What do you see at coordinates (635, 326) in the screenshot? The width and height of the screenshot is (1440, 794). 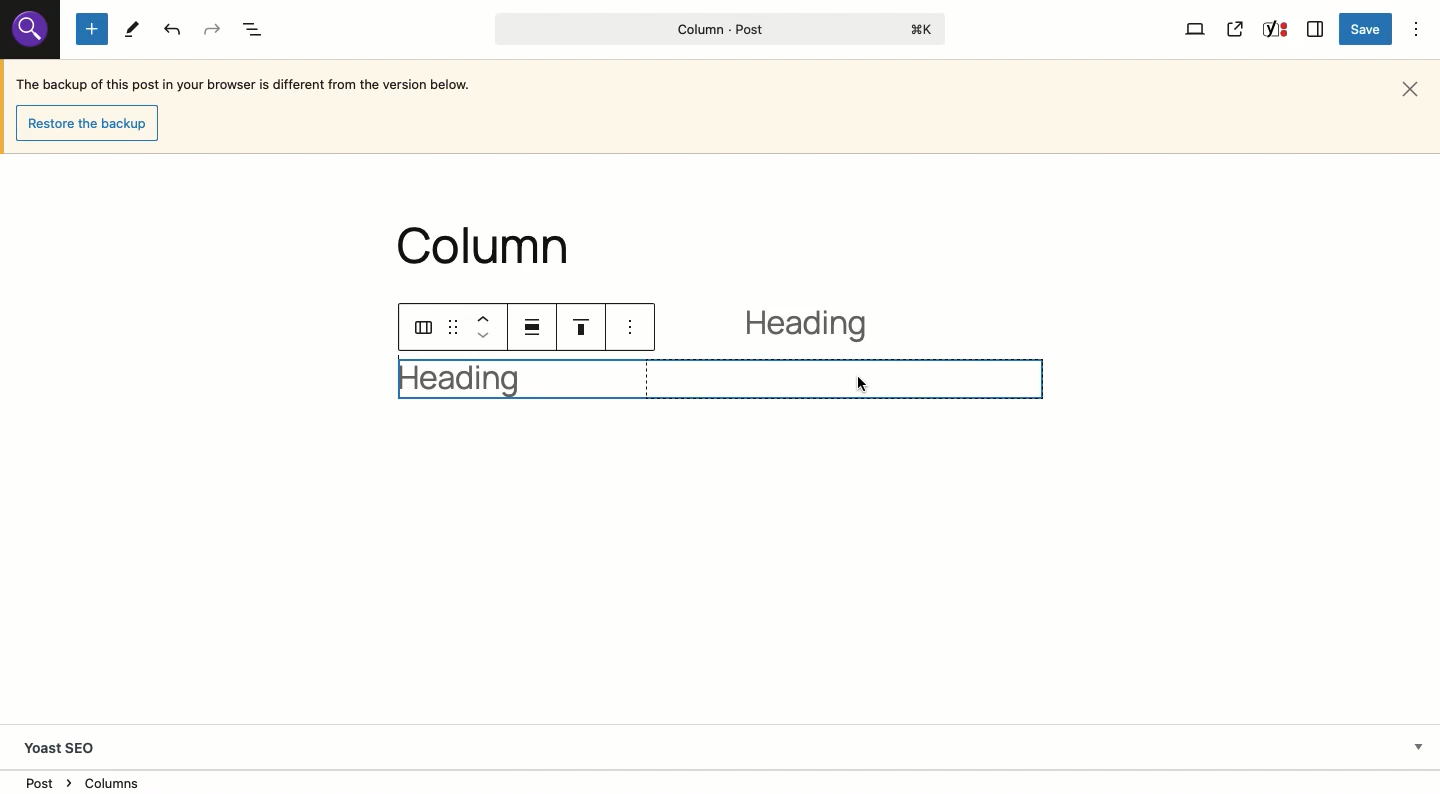 I see `see options` at bounding box center [635, 326].